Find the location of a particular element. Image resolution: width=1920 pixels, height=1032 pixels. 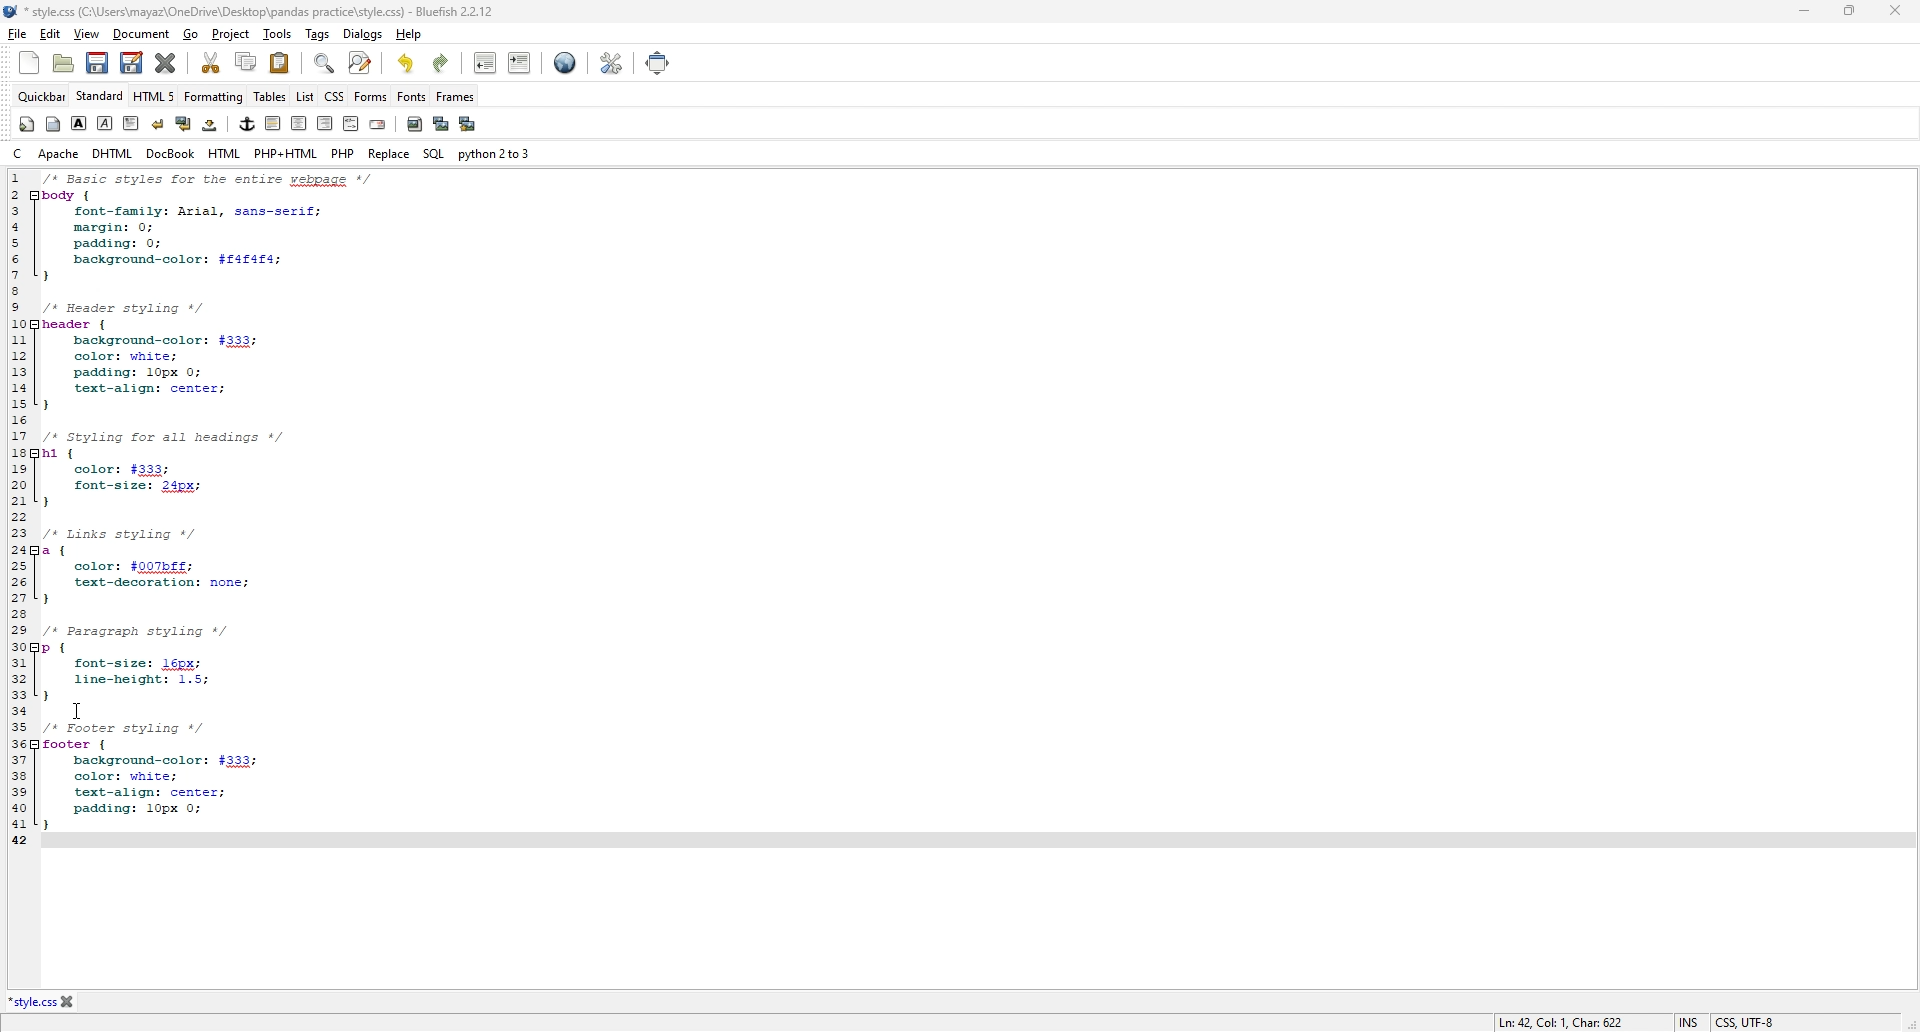

close is located at coordinates (1893, 10).